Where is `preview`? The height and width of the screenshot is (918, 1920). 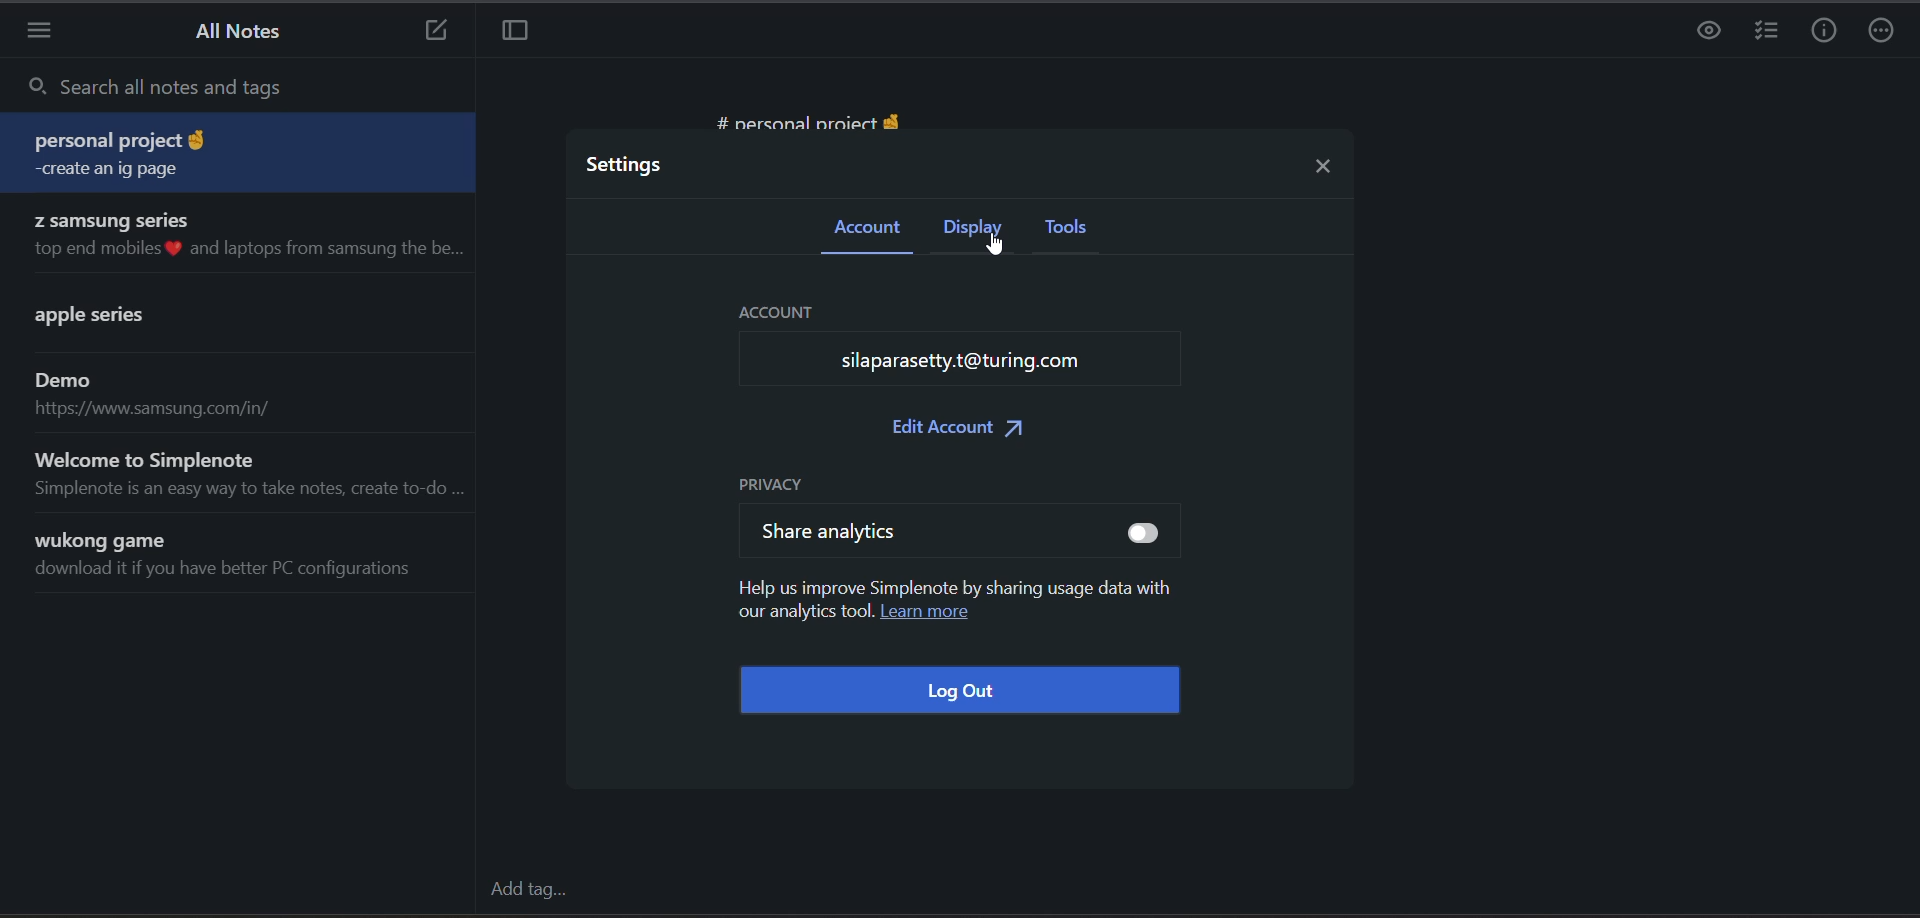
preview is located at coordinates (1703, 32).